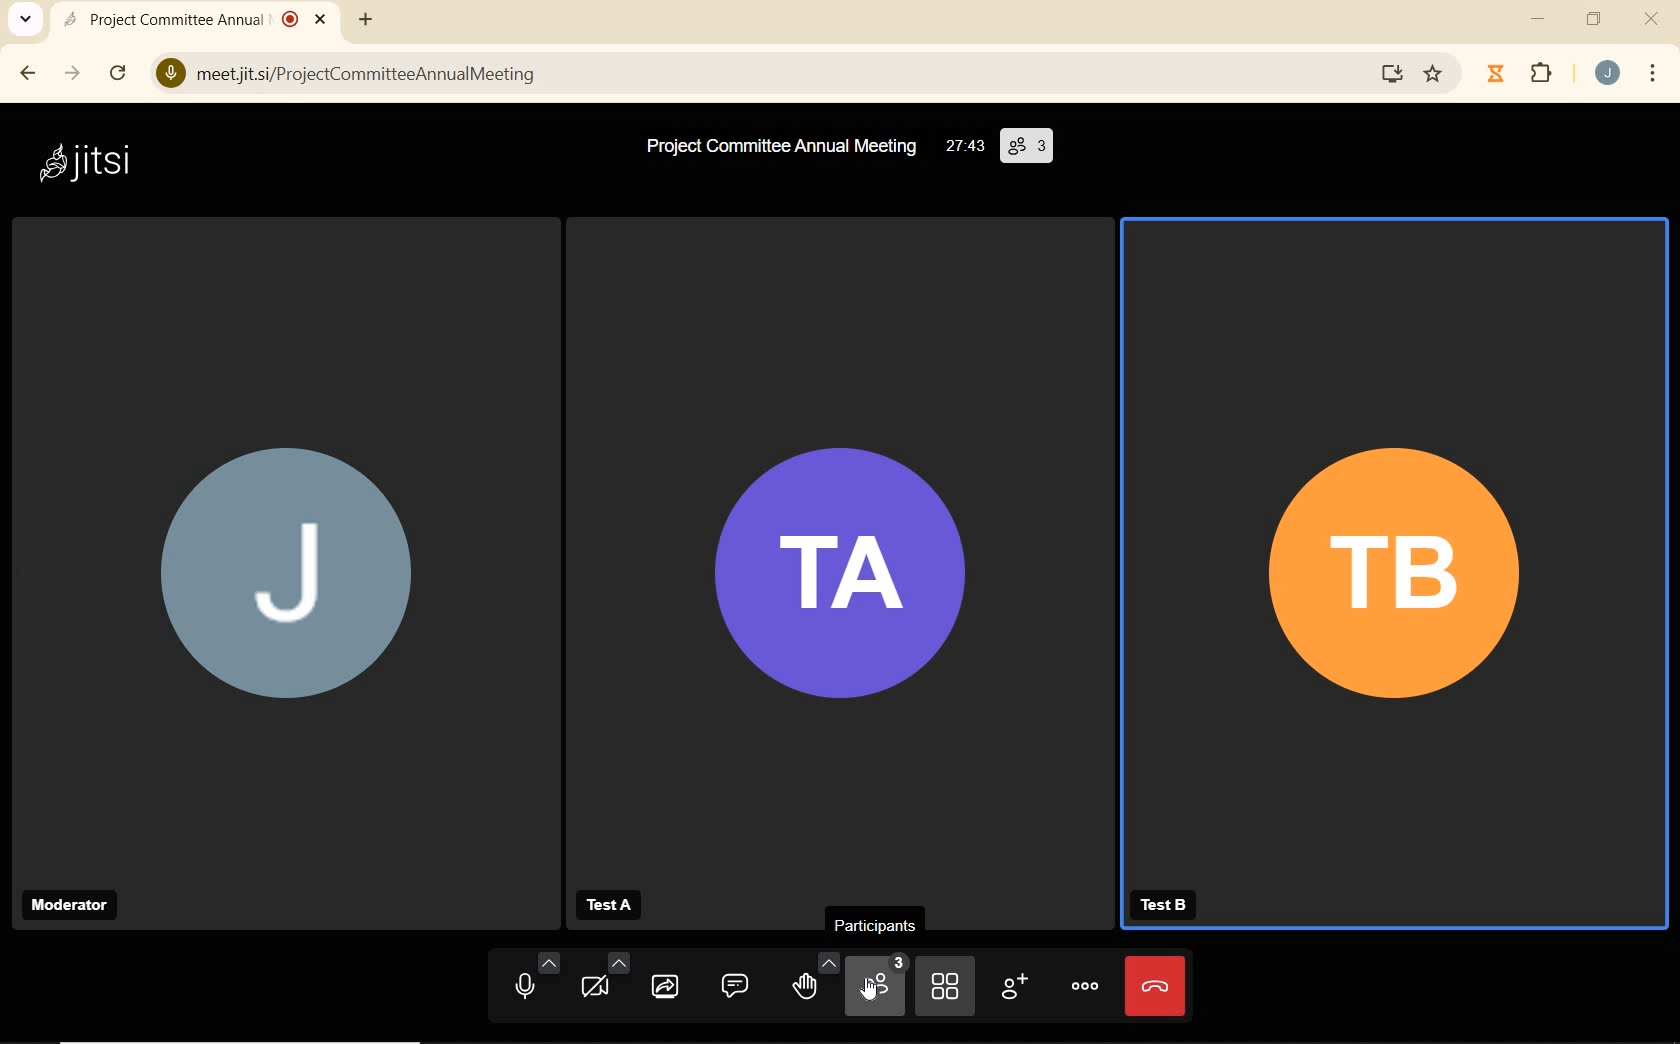 This screenshot has height=1044, width=1680. I want to click on 27:43, so click(963, 145).